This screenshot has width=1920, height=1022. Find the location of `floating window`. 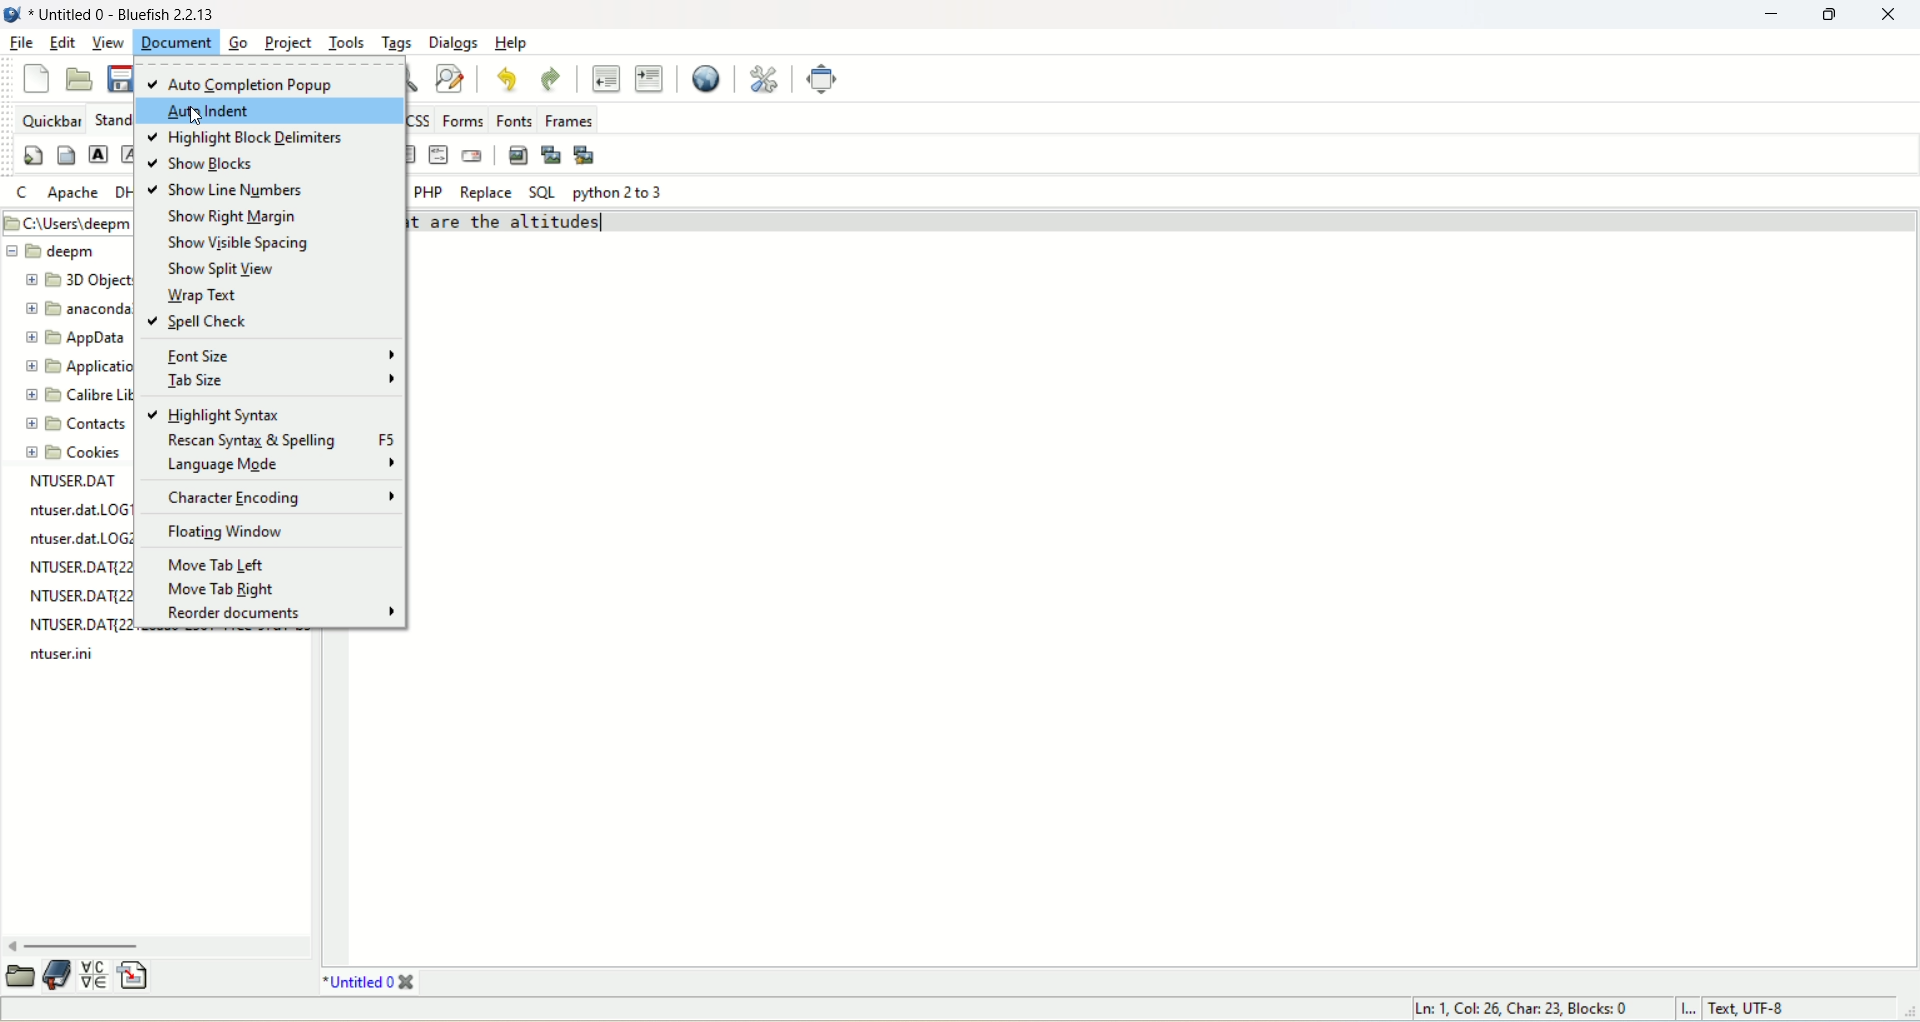

floating window is located at coordinates (227, 531).